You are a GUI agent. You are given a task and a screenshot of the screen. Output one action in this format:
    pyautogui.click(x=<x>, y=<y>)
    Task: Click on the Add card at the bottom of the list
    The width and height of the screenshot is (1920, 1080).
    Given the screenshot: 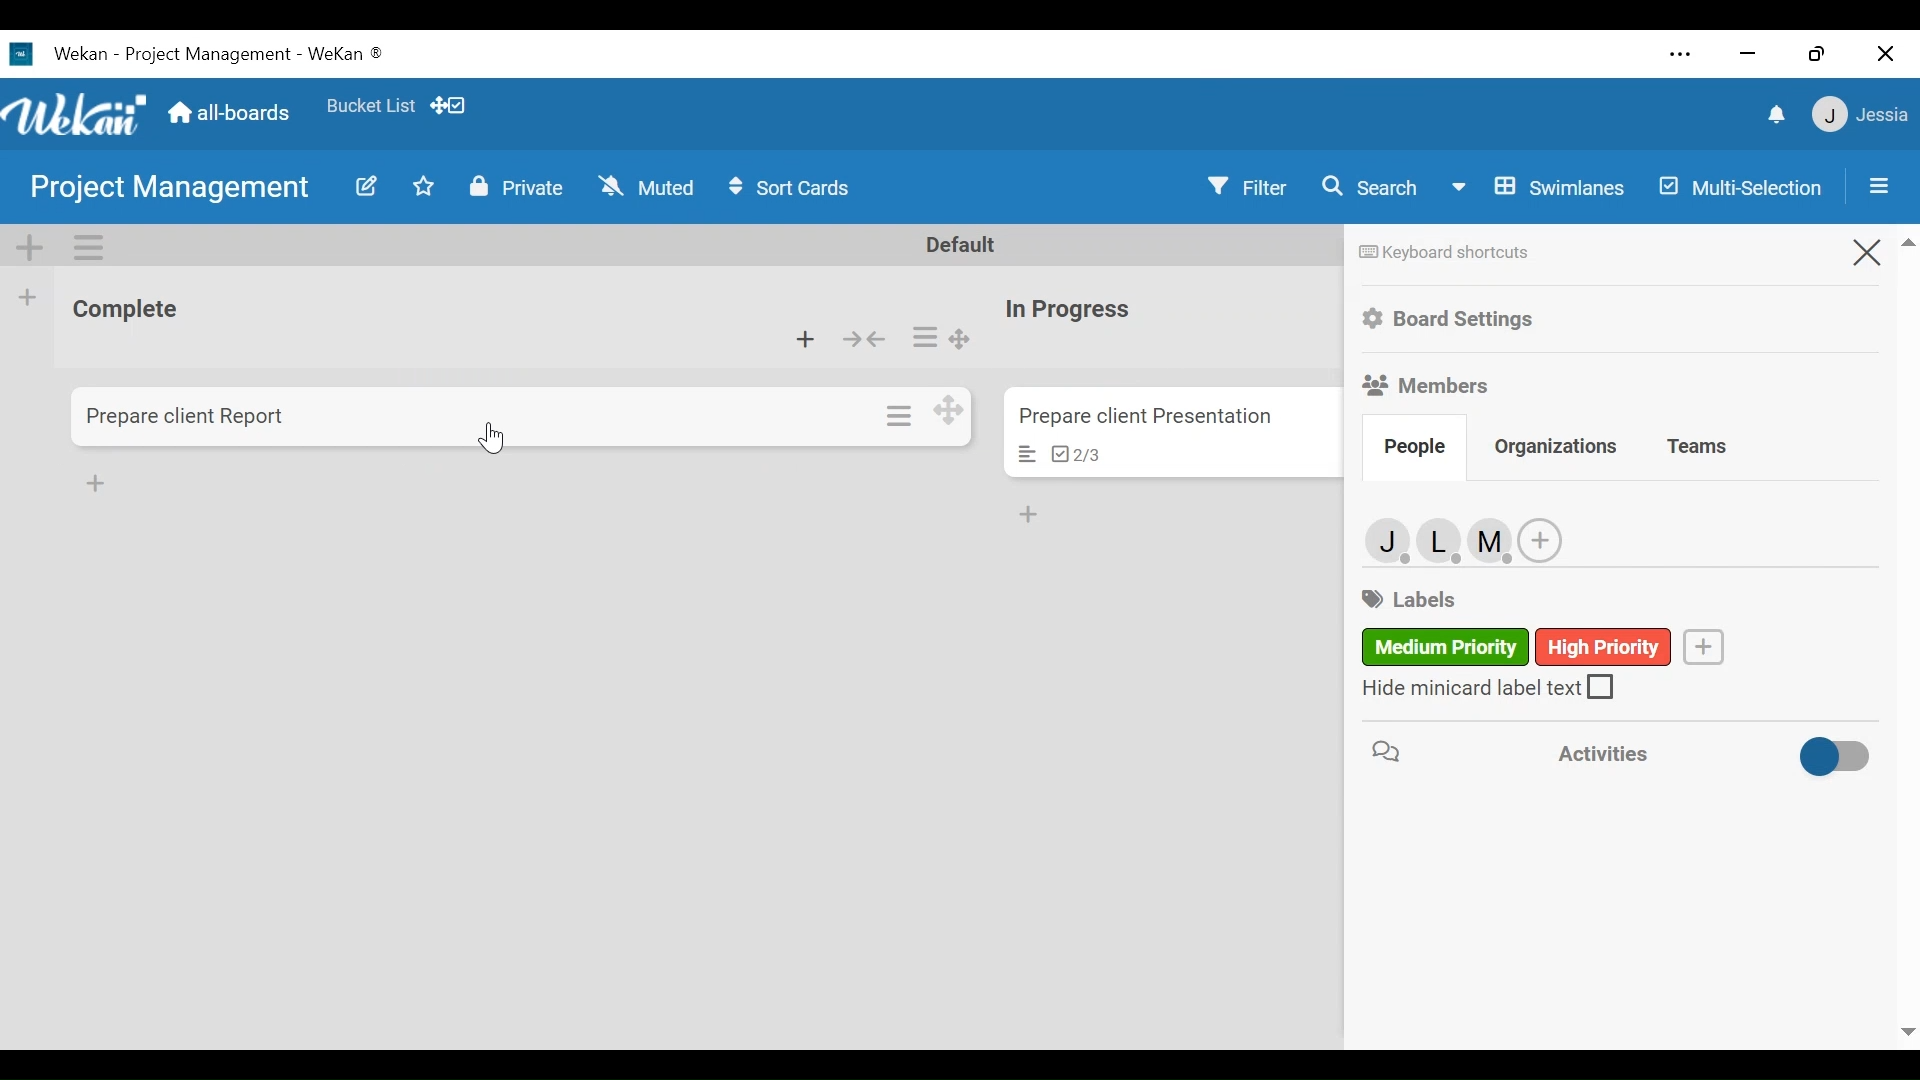 What is the action you would take?
    pyautogui.click(x=1029, y=515)
    